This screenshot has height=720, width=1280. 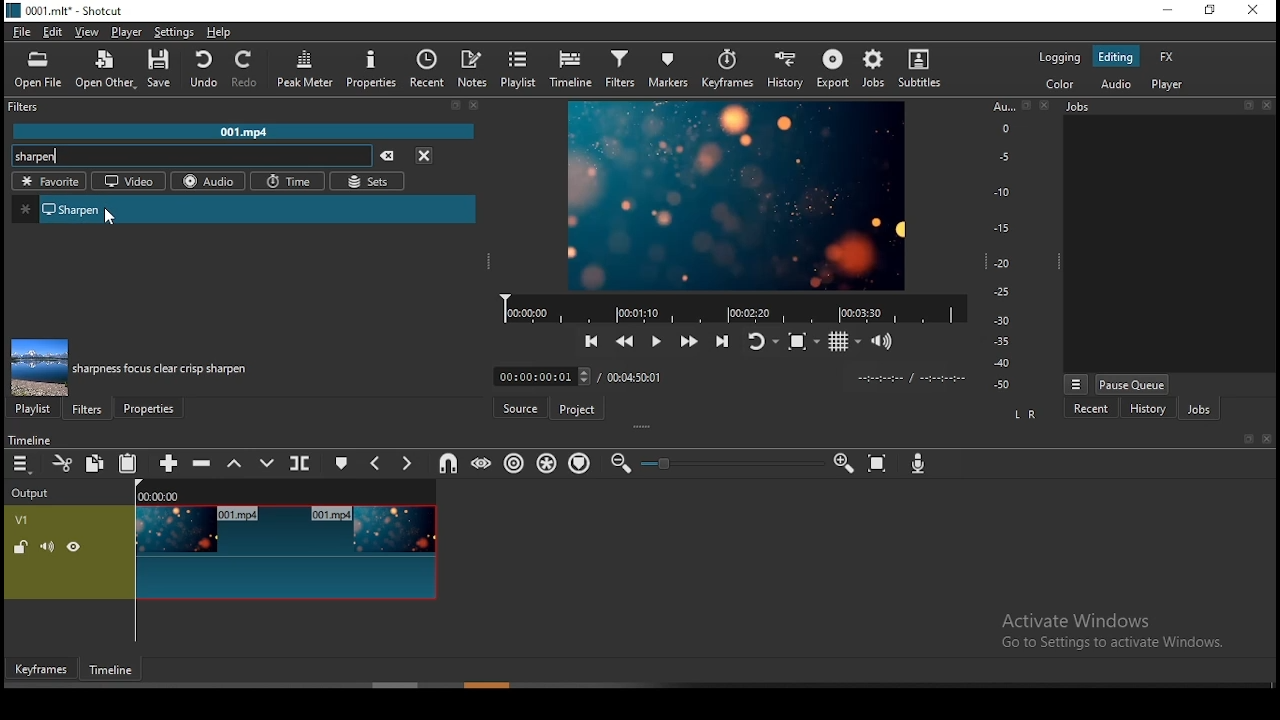 I want to click on jobs, so click(x=873, y=72).